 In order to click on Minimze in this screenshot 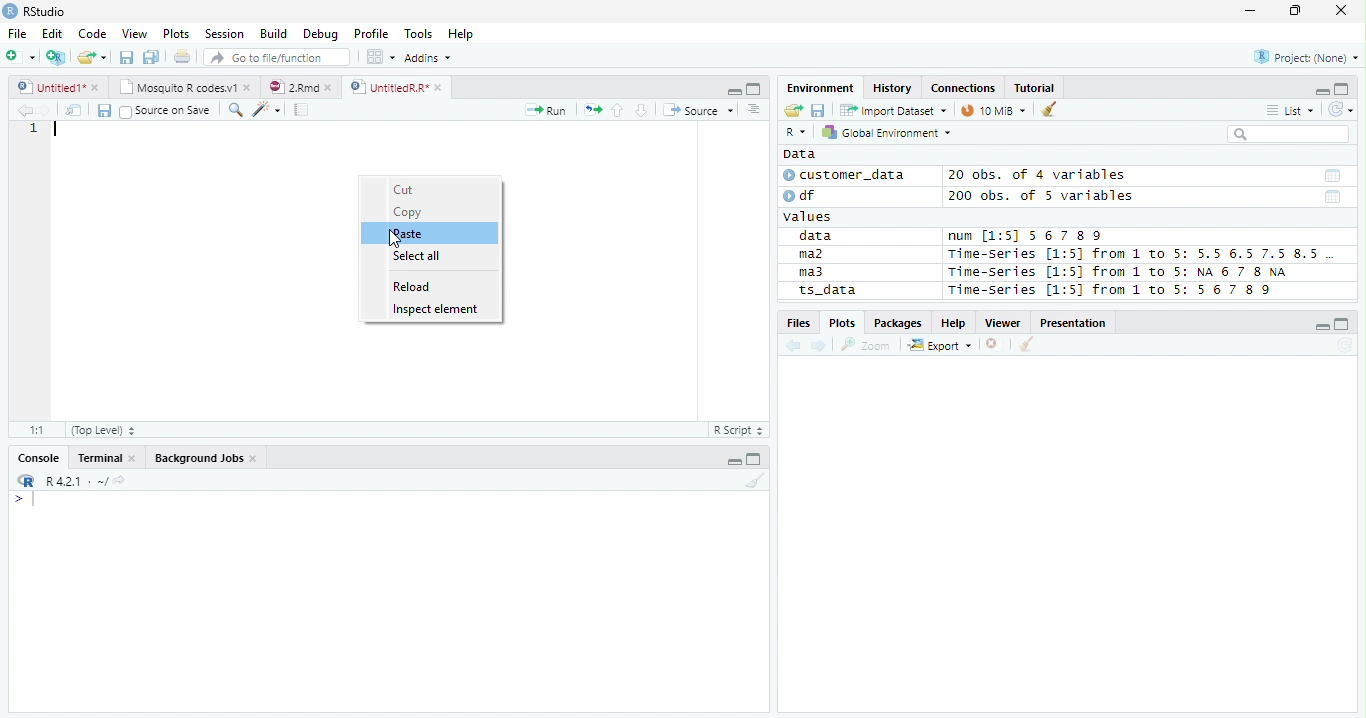, I will do `click(1320, 90)`.